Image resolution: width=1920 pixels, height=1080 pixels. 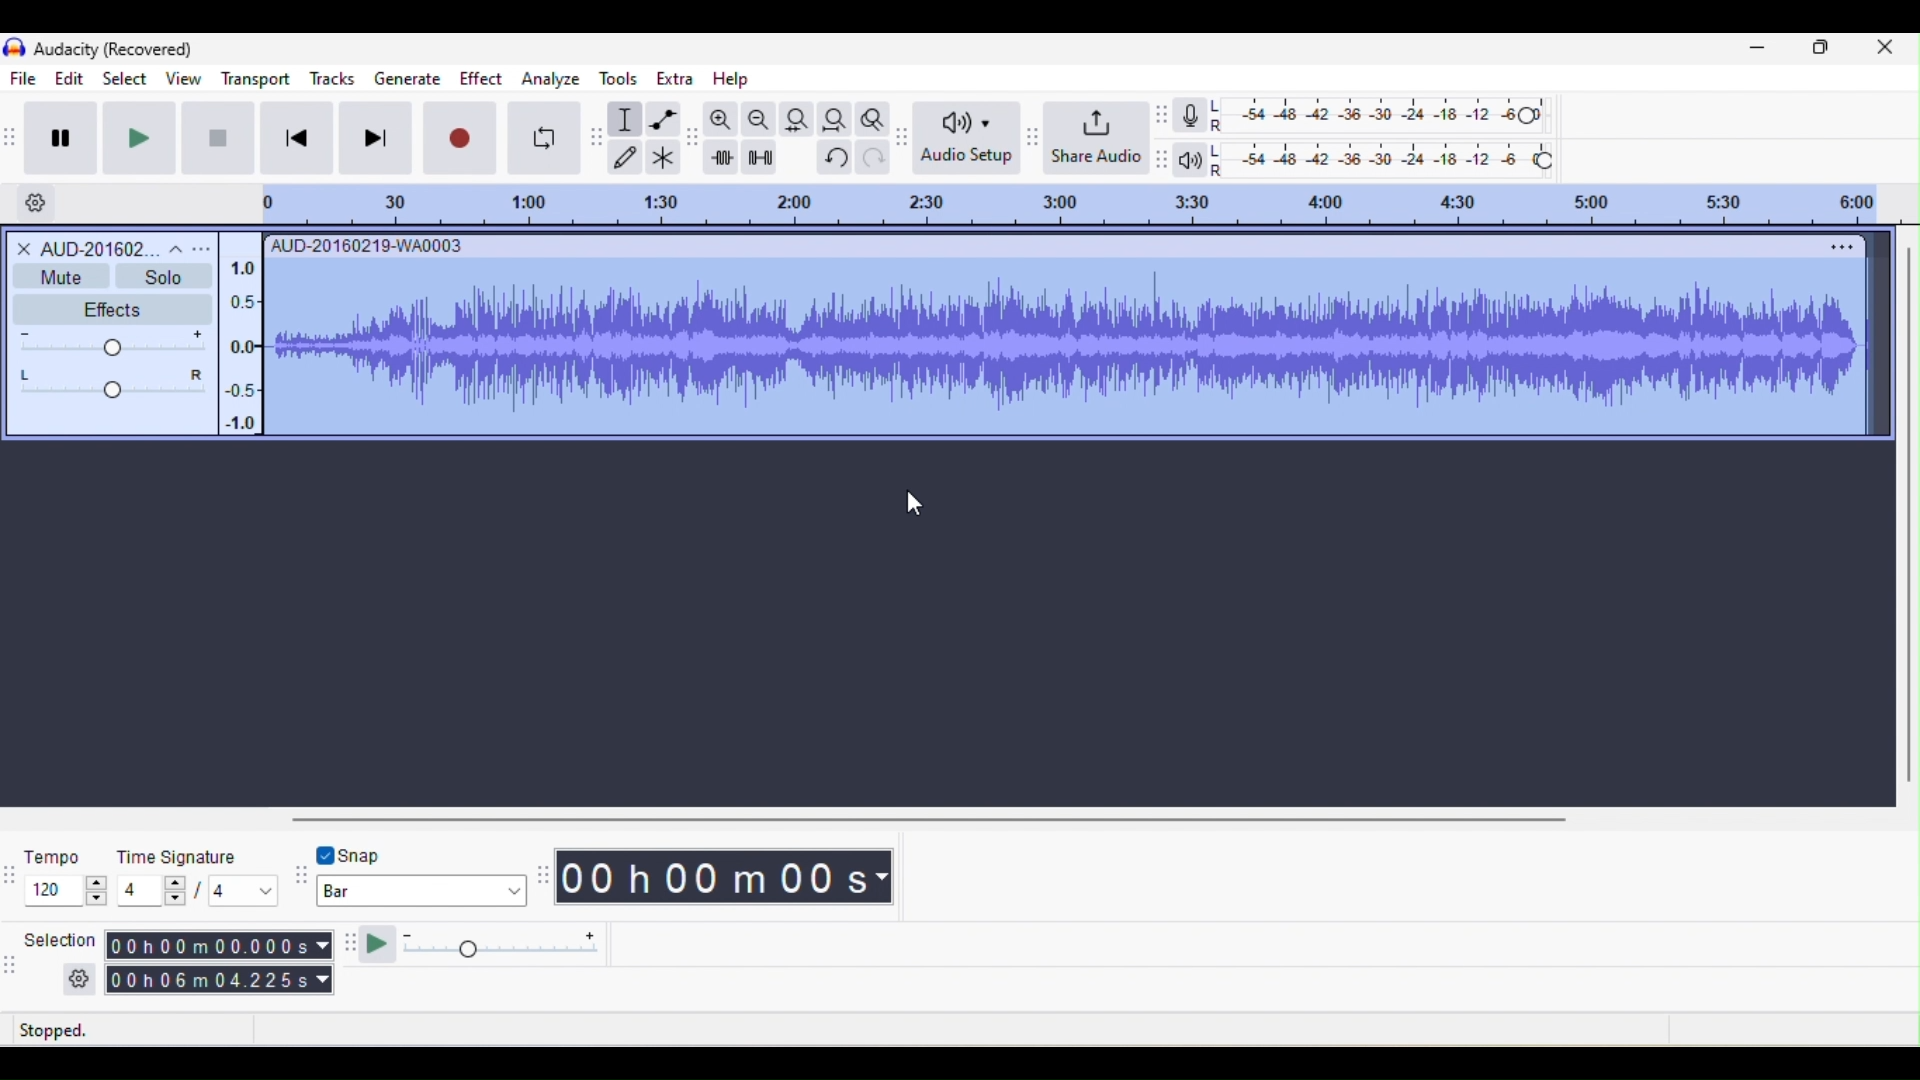 What do you see at coordinates (421, 892) in the screenshot?
I see `bar` at bounding box center [421, 892].